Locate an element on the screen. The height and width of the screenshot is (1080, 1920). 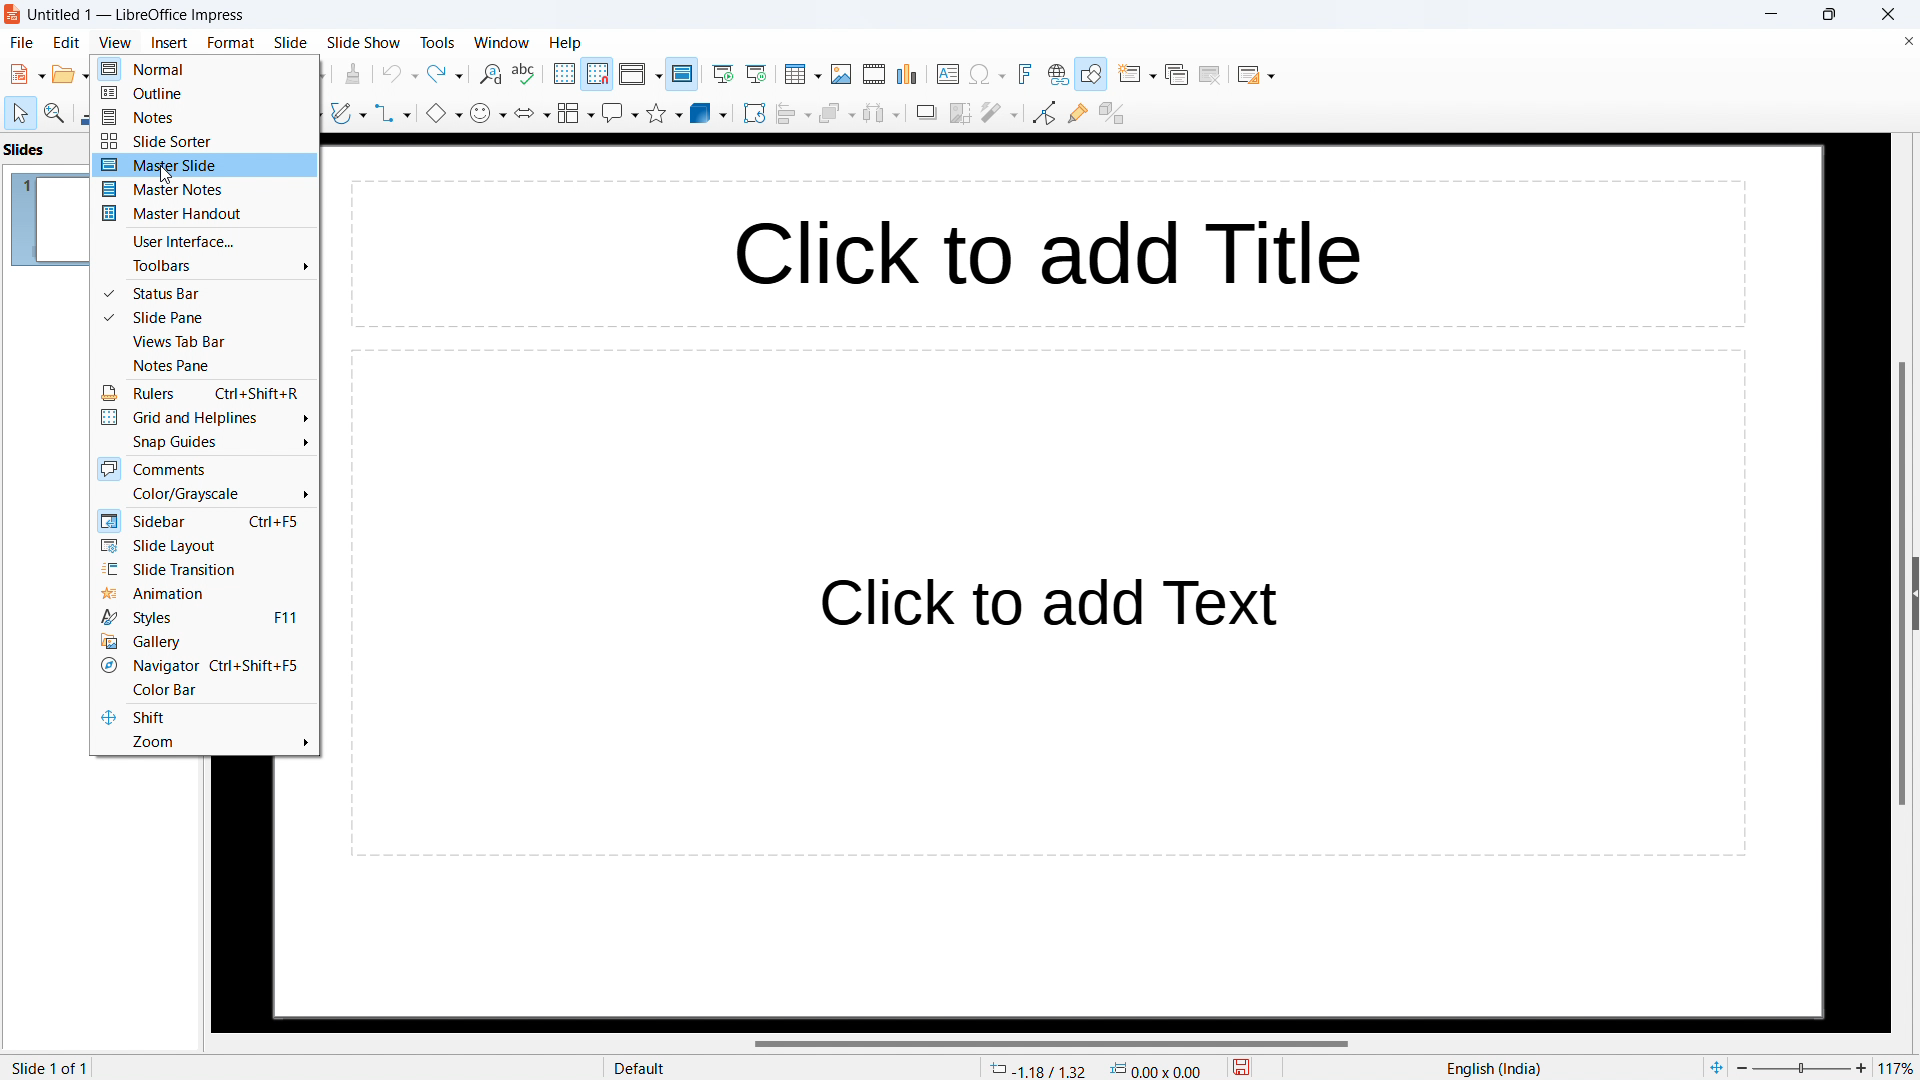
insert audio or video is located at coordinates (875, 75).